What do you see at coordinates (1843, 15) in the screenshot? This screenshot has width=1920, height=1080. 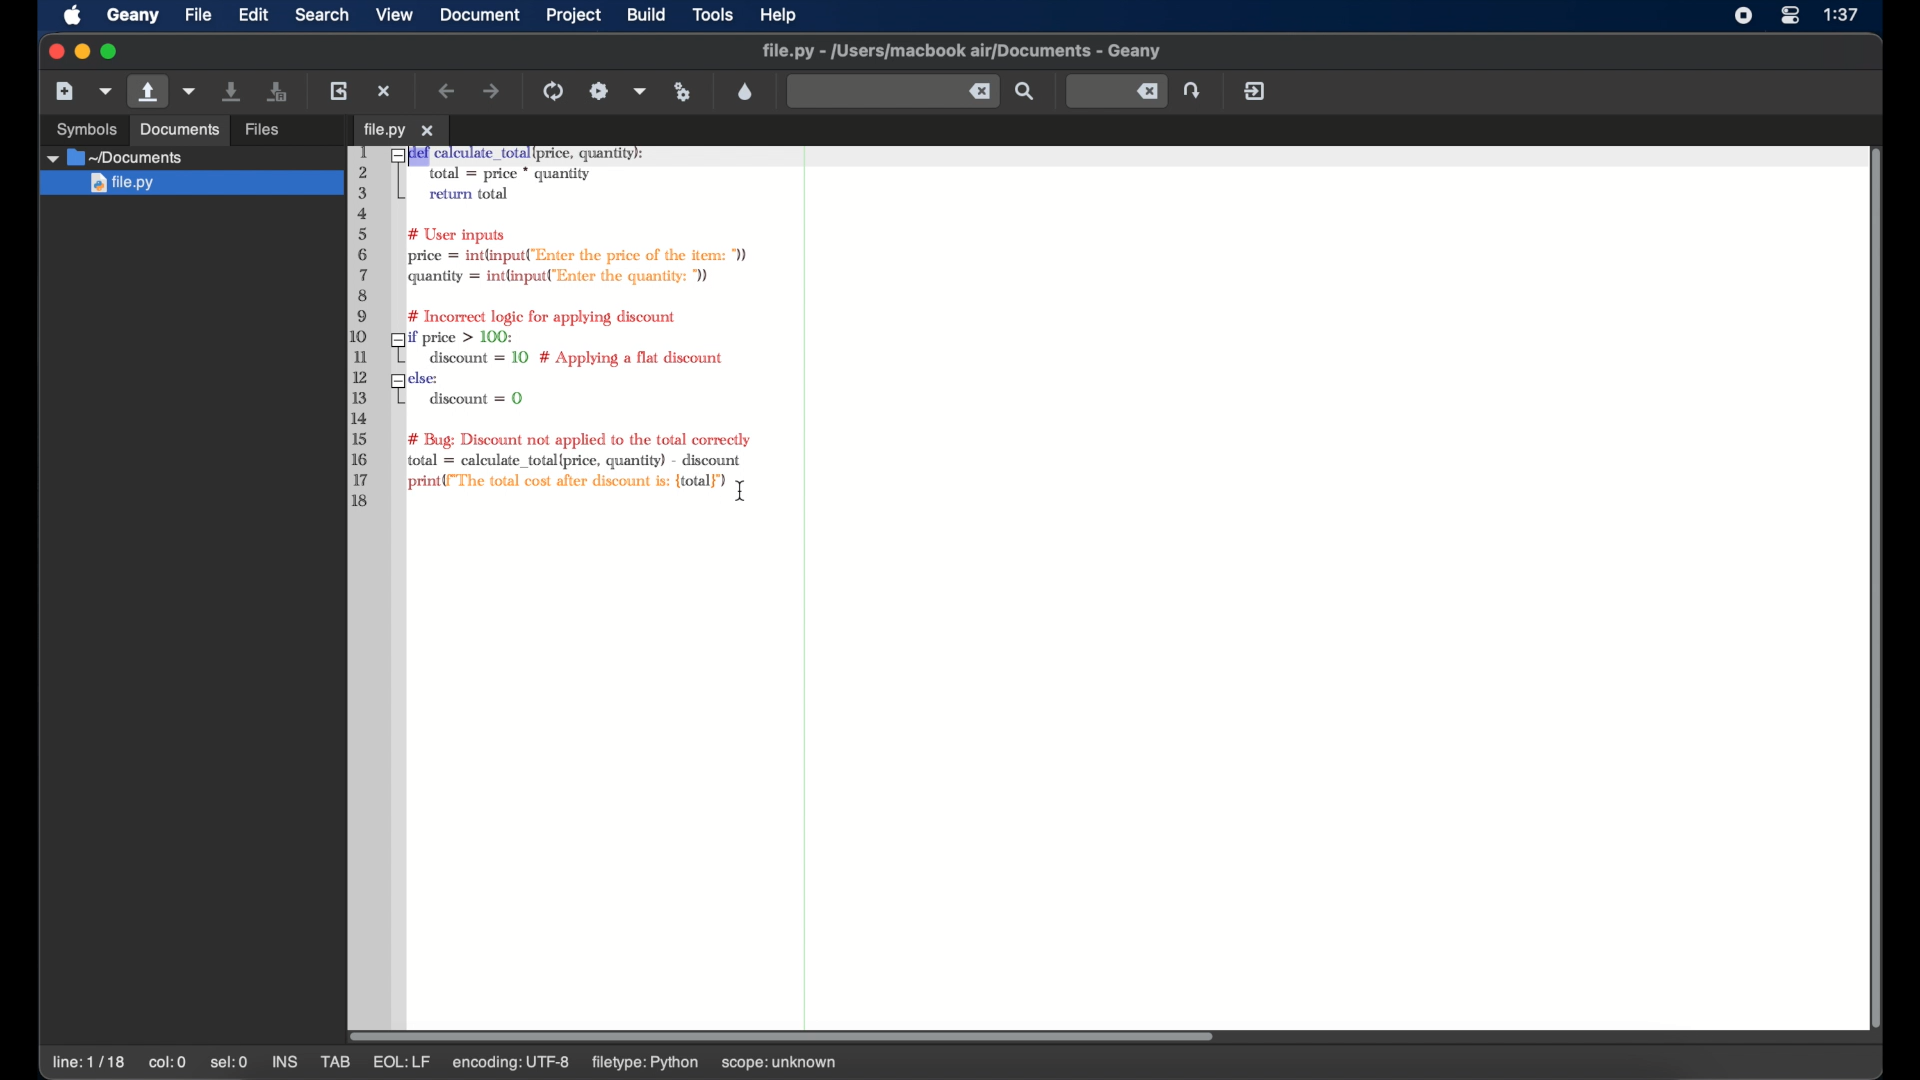 I see `time` at bounding box center [1843, 15].